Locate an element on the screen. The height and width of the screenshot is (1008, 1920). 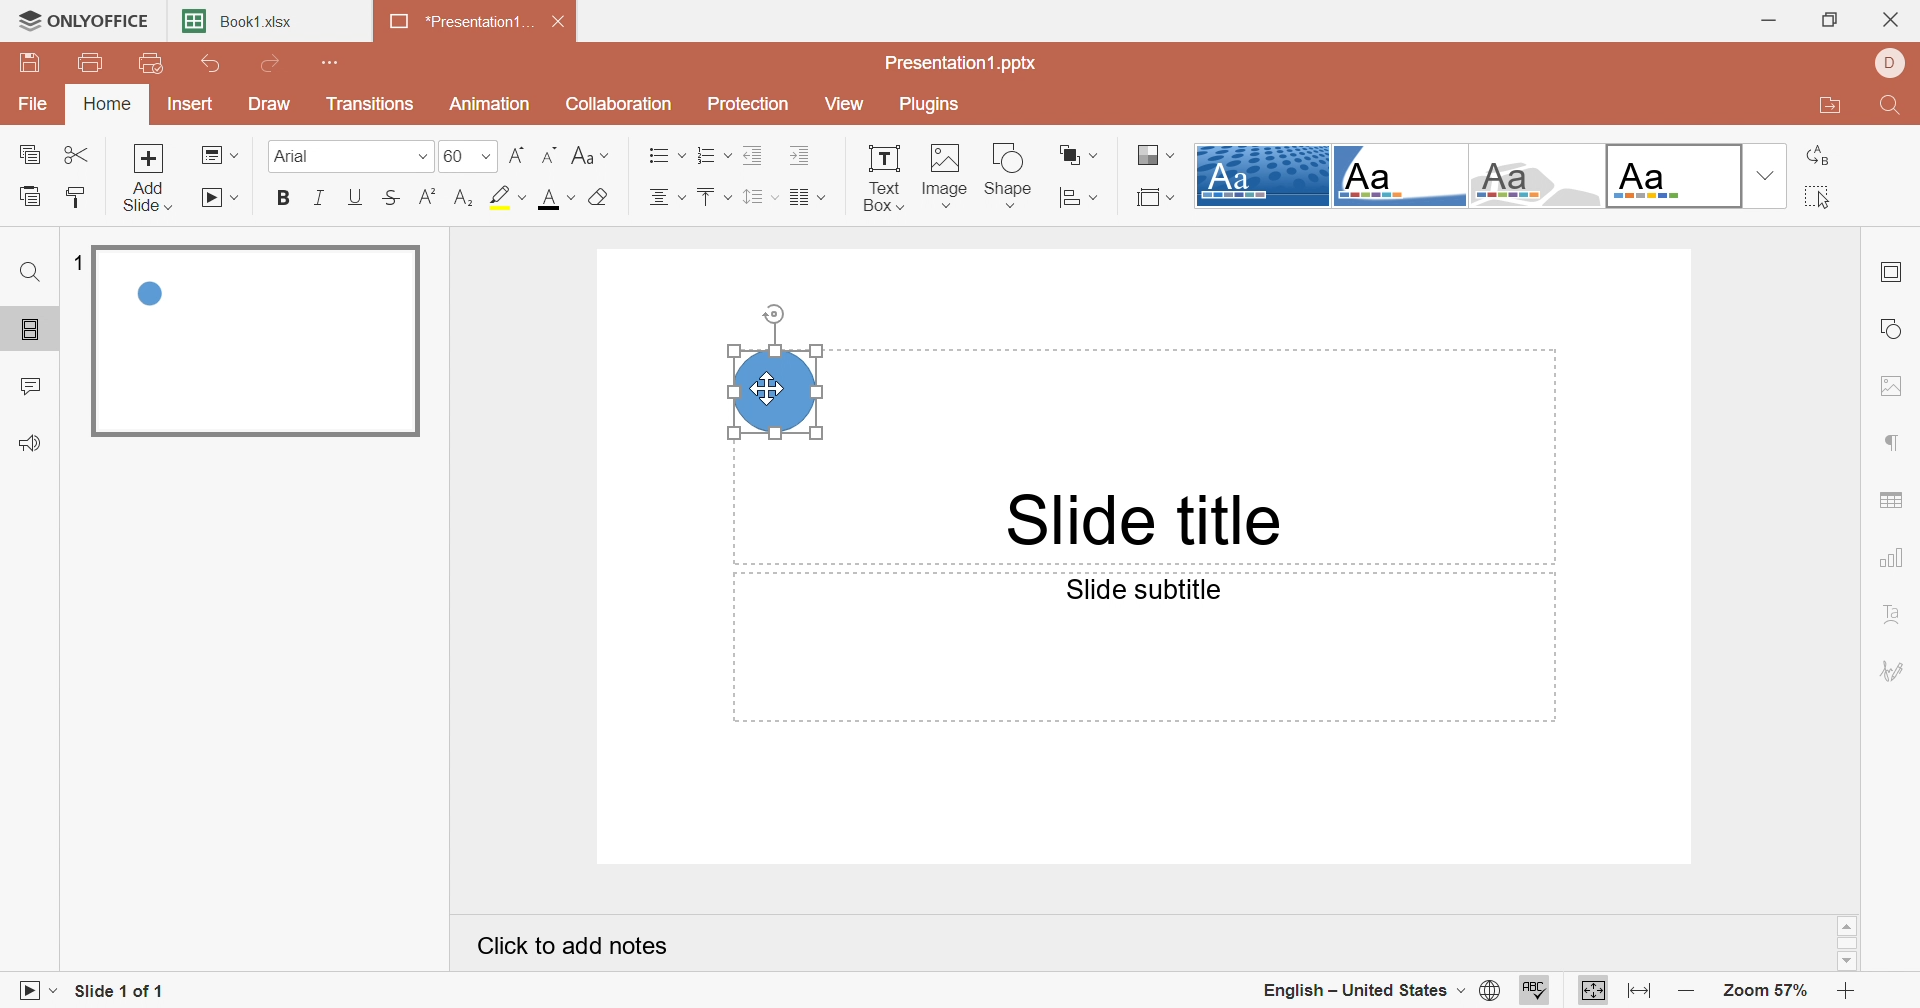
Select all is located at coordinates (1813, 198).